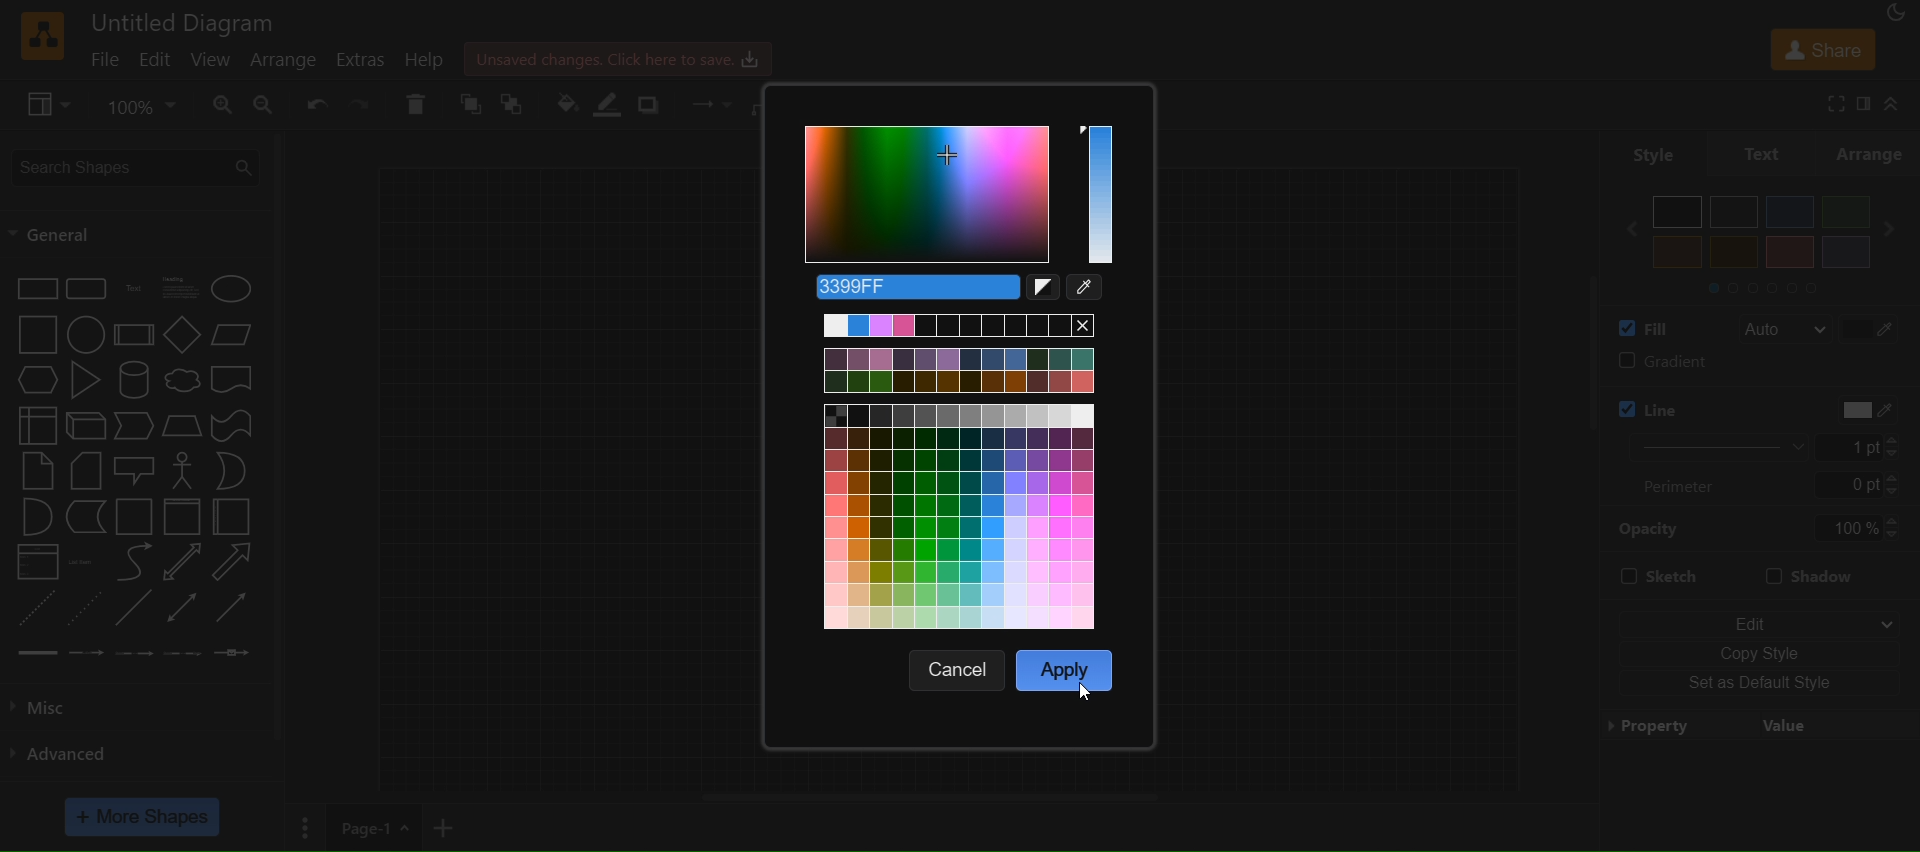  I want to click on connector 4, so click(183, 654).